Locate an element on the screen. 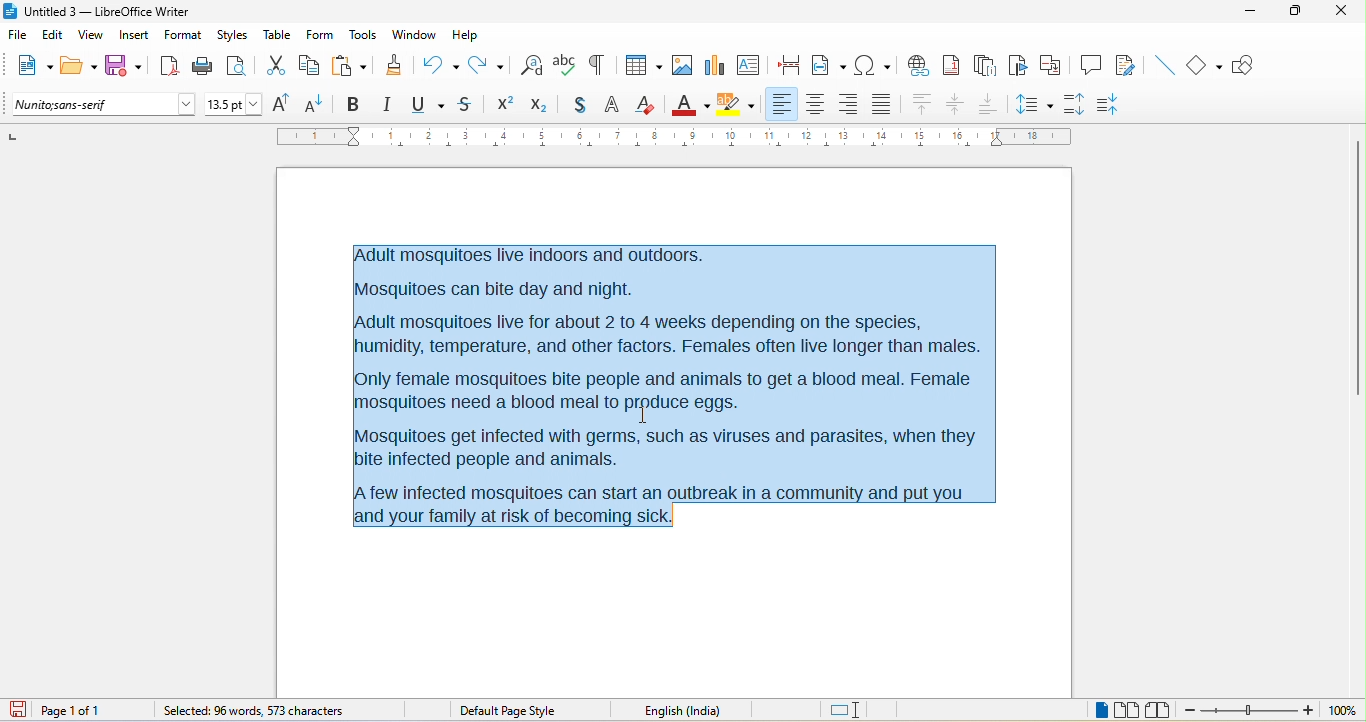 Image resolution: width=1366 pixels, height=722 pixels. special character is located at coordinates (873, 65).